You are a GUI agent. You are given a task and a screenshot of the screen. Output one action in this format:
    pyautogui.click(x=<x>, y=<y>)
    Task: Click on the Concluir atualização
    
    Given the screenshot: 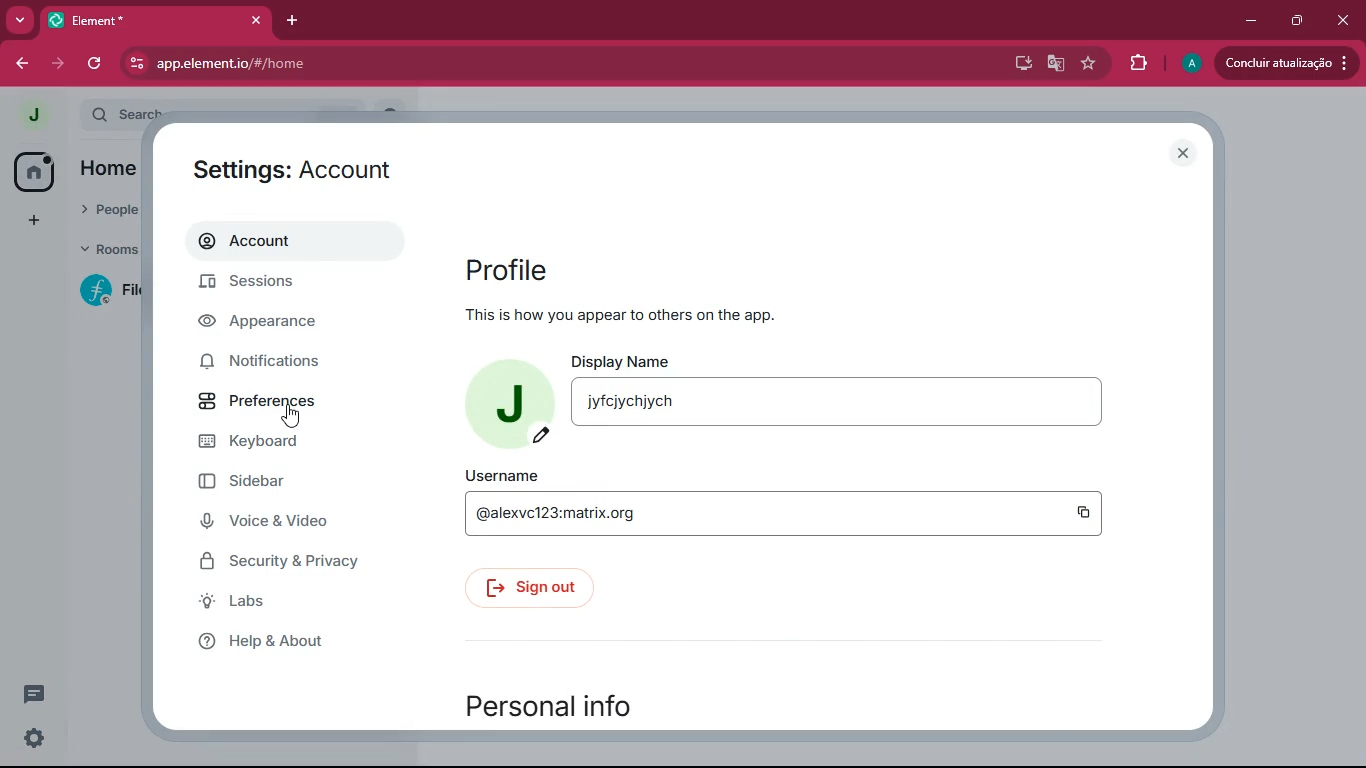 What is the action you would take?
    pyautogui.click(x=1290, y=63)
    